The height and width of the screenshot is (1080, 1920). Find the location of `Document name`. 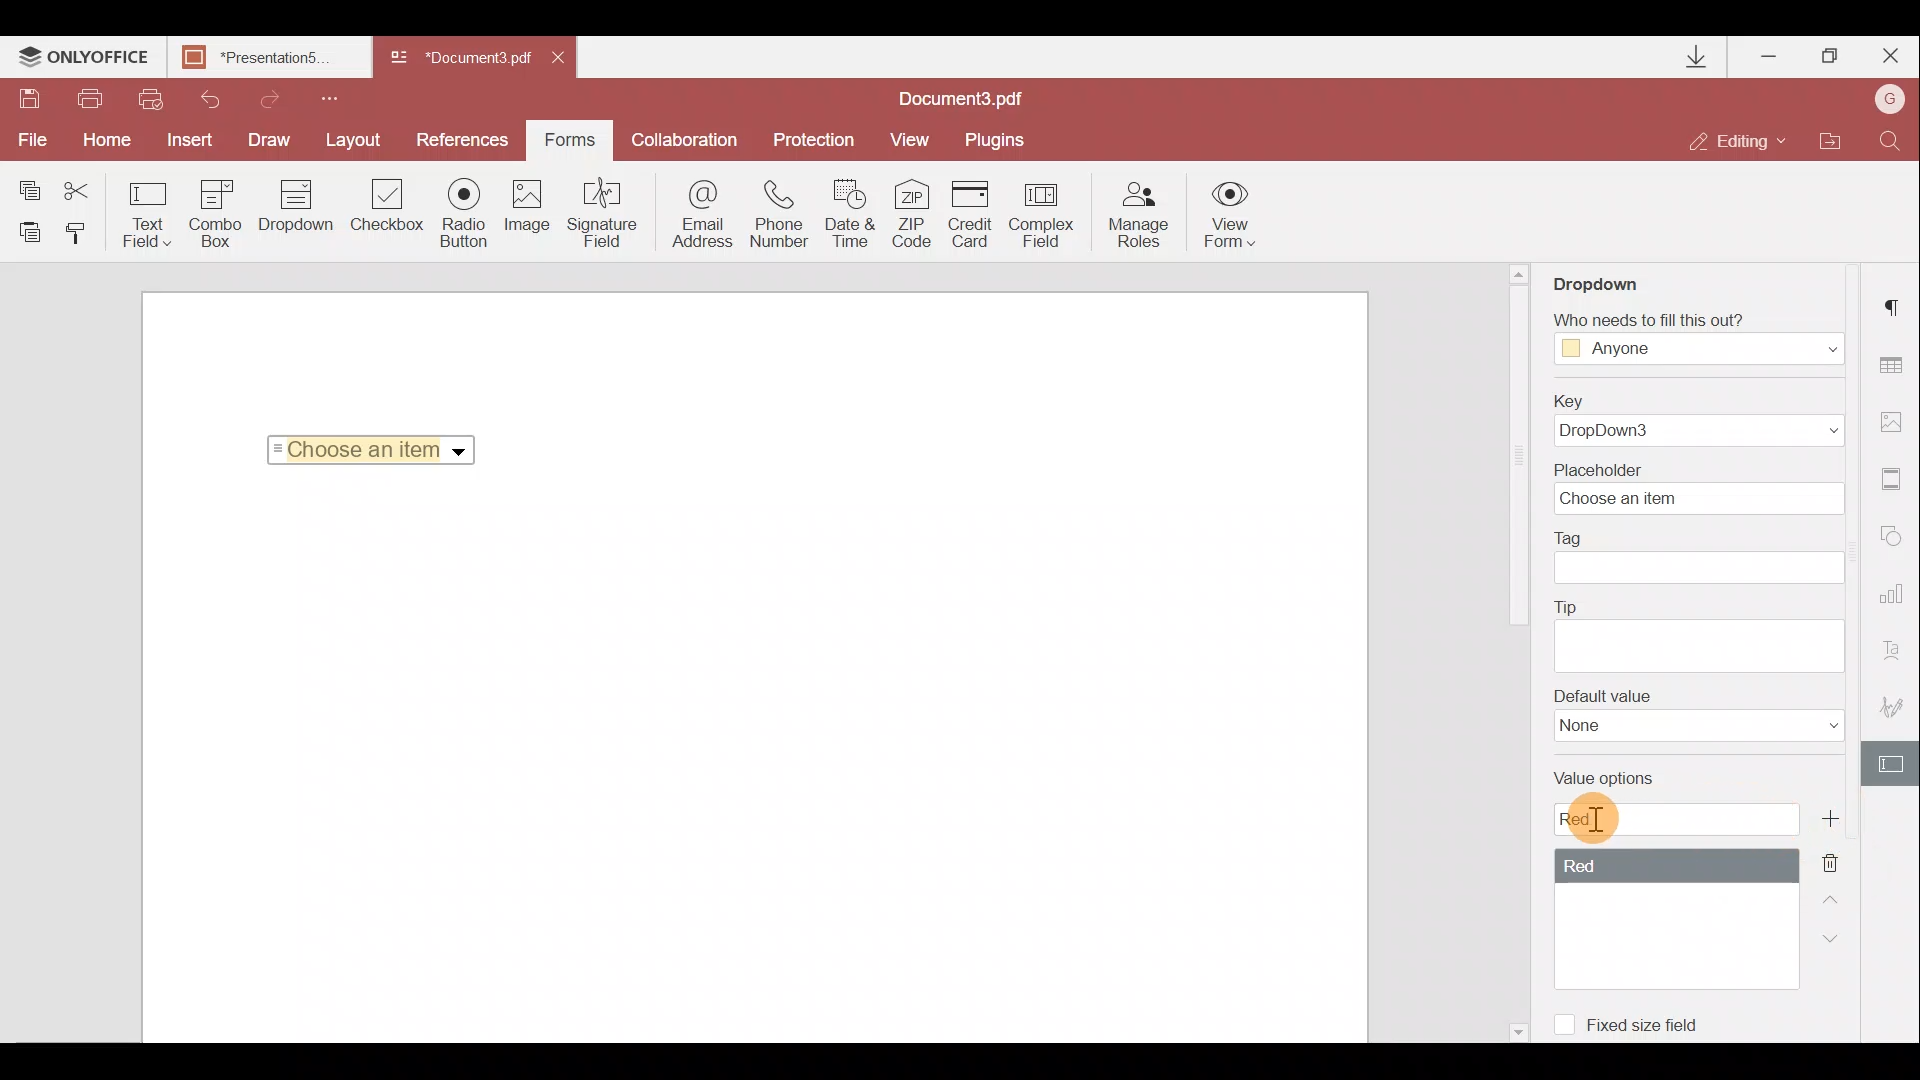

Document name is located at coordinates (971, 98).